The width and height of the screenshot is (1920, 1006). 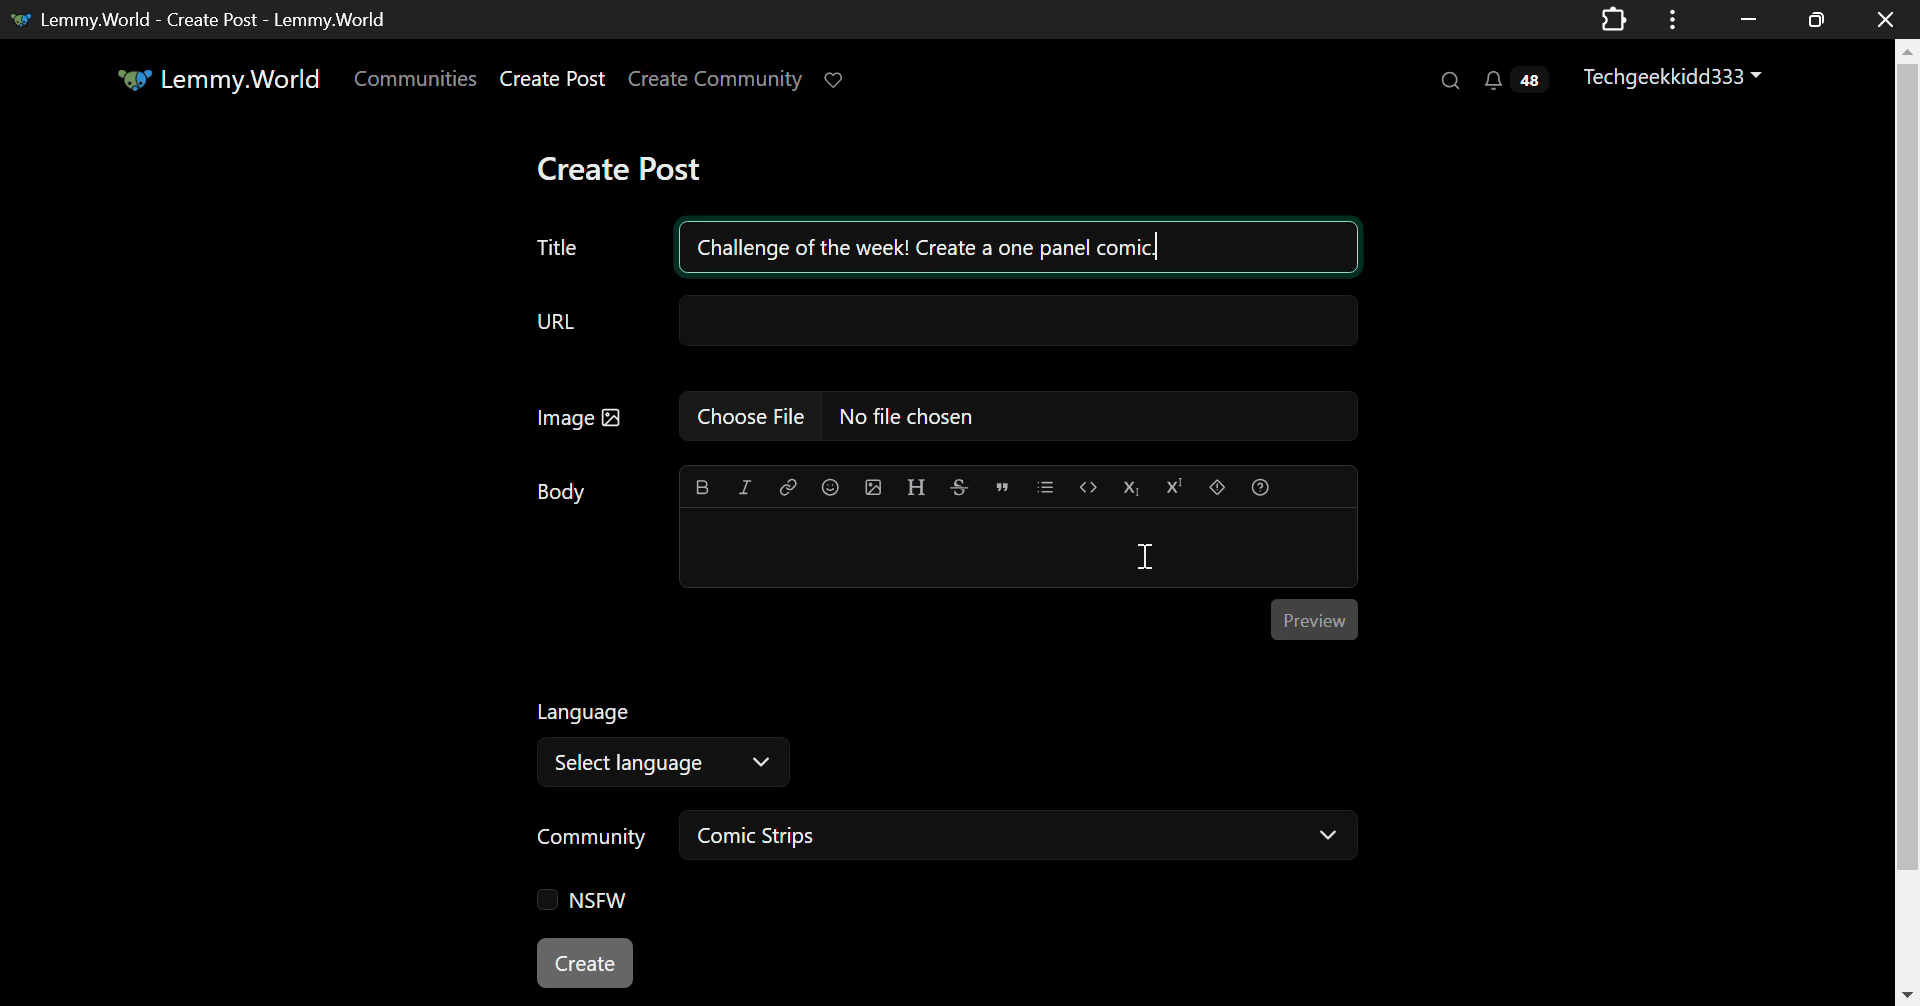 What do you see at coordinates (563, 492) in the screenshot?
I see `Body` at bounding box center [563, 492].